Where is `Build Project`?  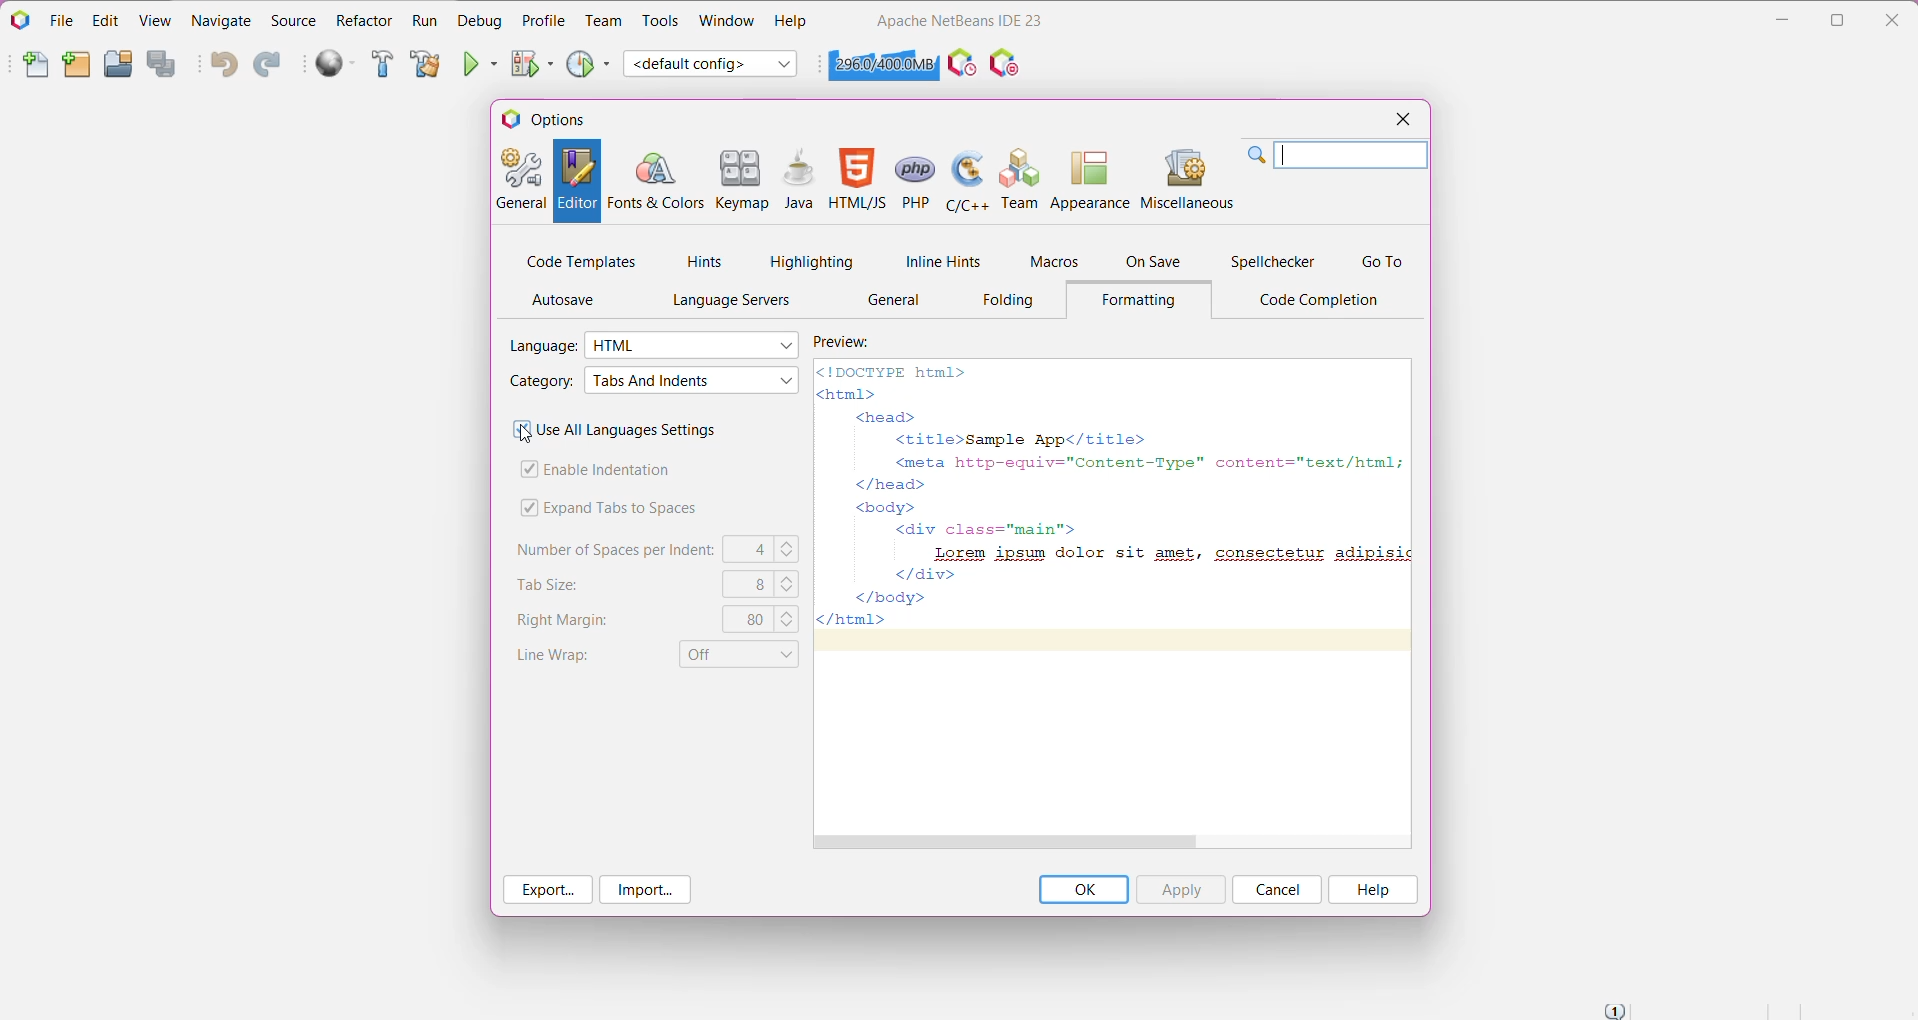 Build Project is located at coordinates (383, 65).